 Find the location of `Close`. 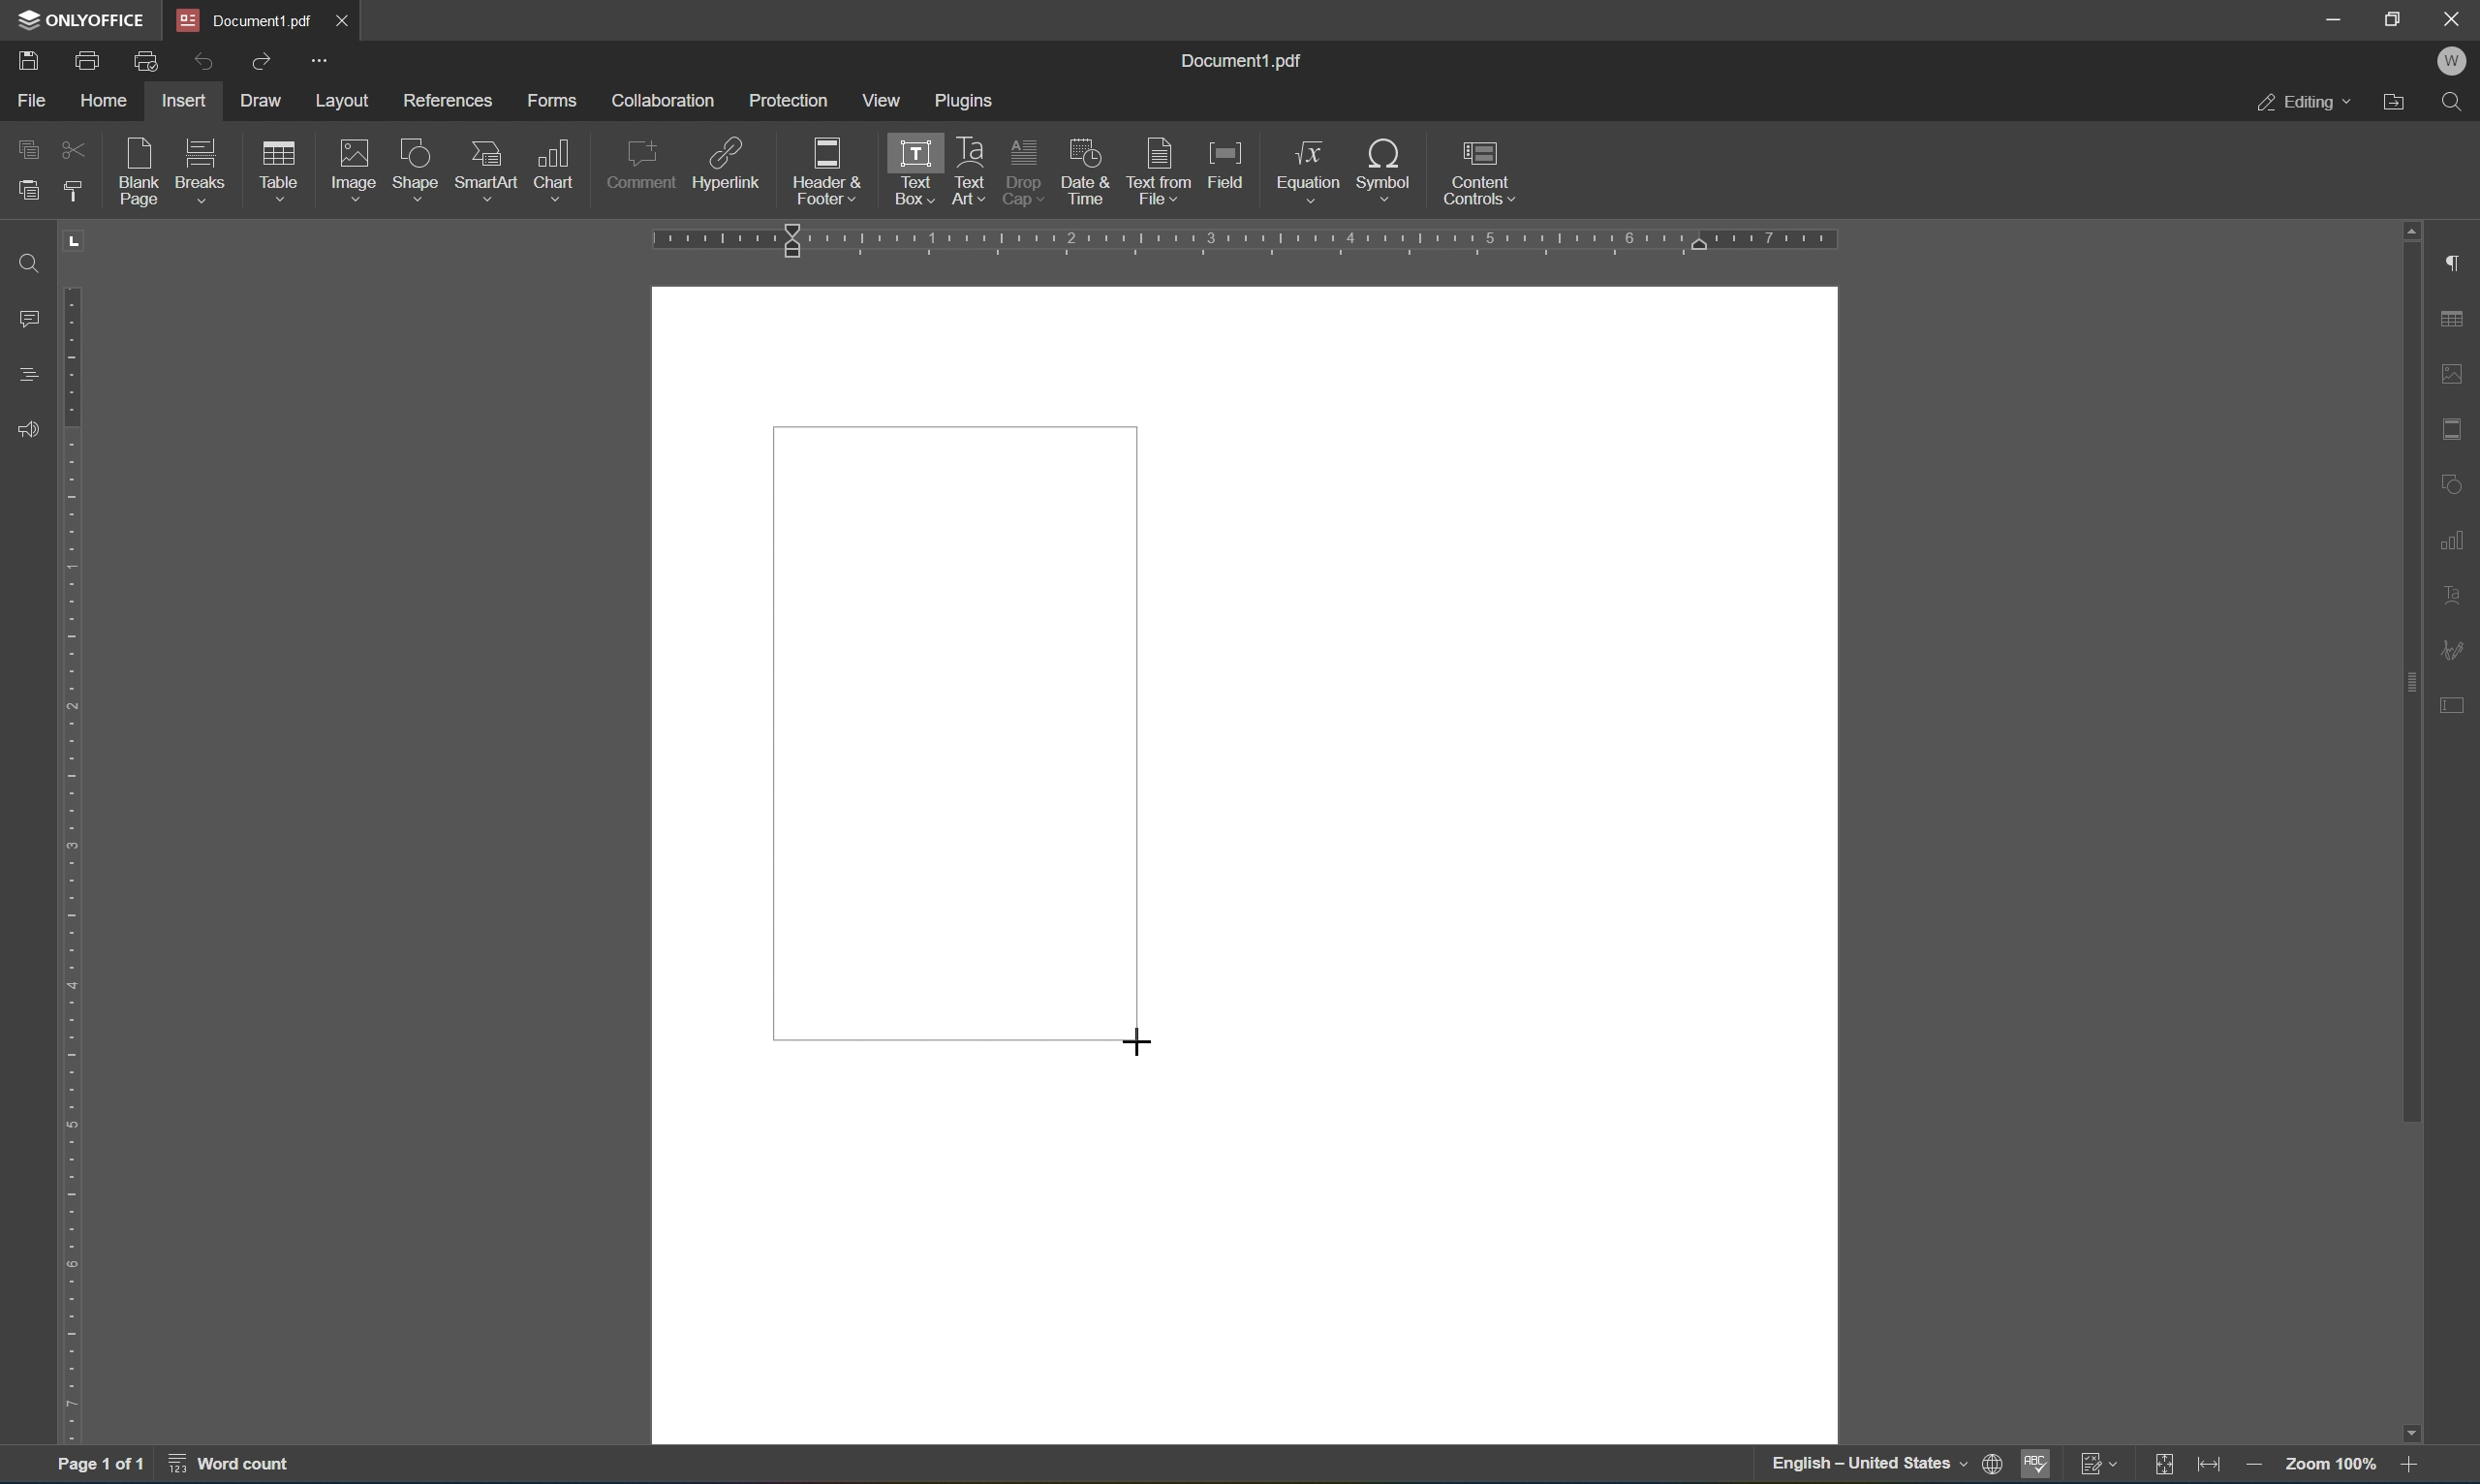

Close is located at coordinates (2458, 20).